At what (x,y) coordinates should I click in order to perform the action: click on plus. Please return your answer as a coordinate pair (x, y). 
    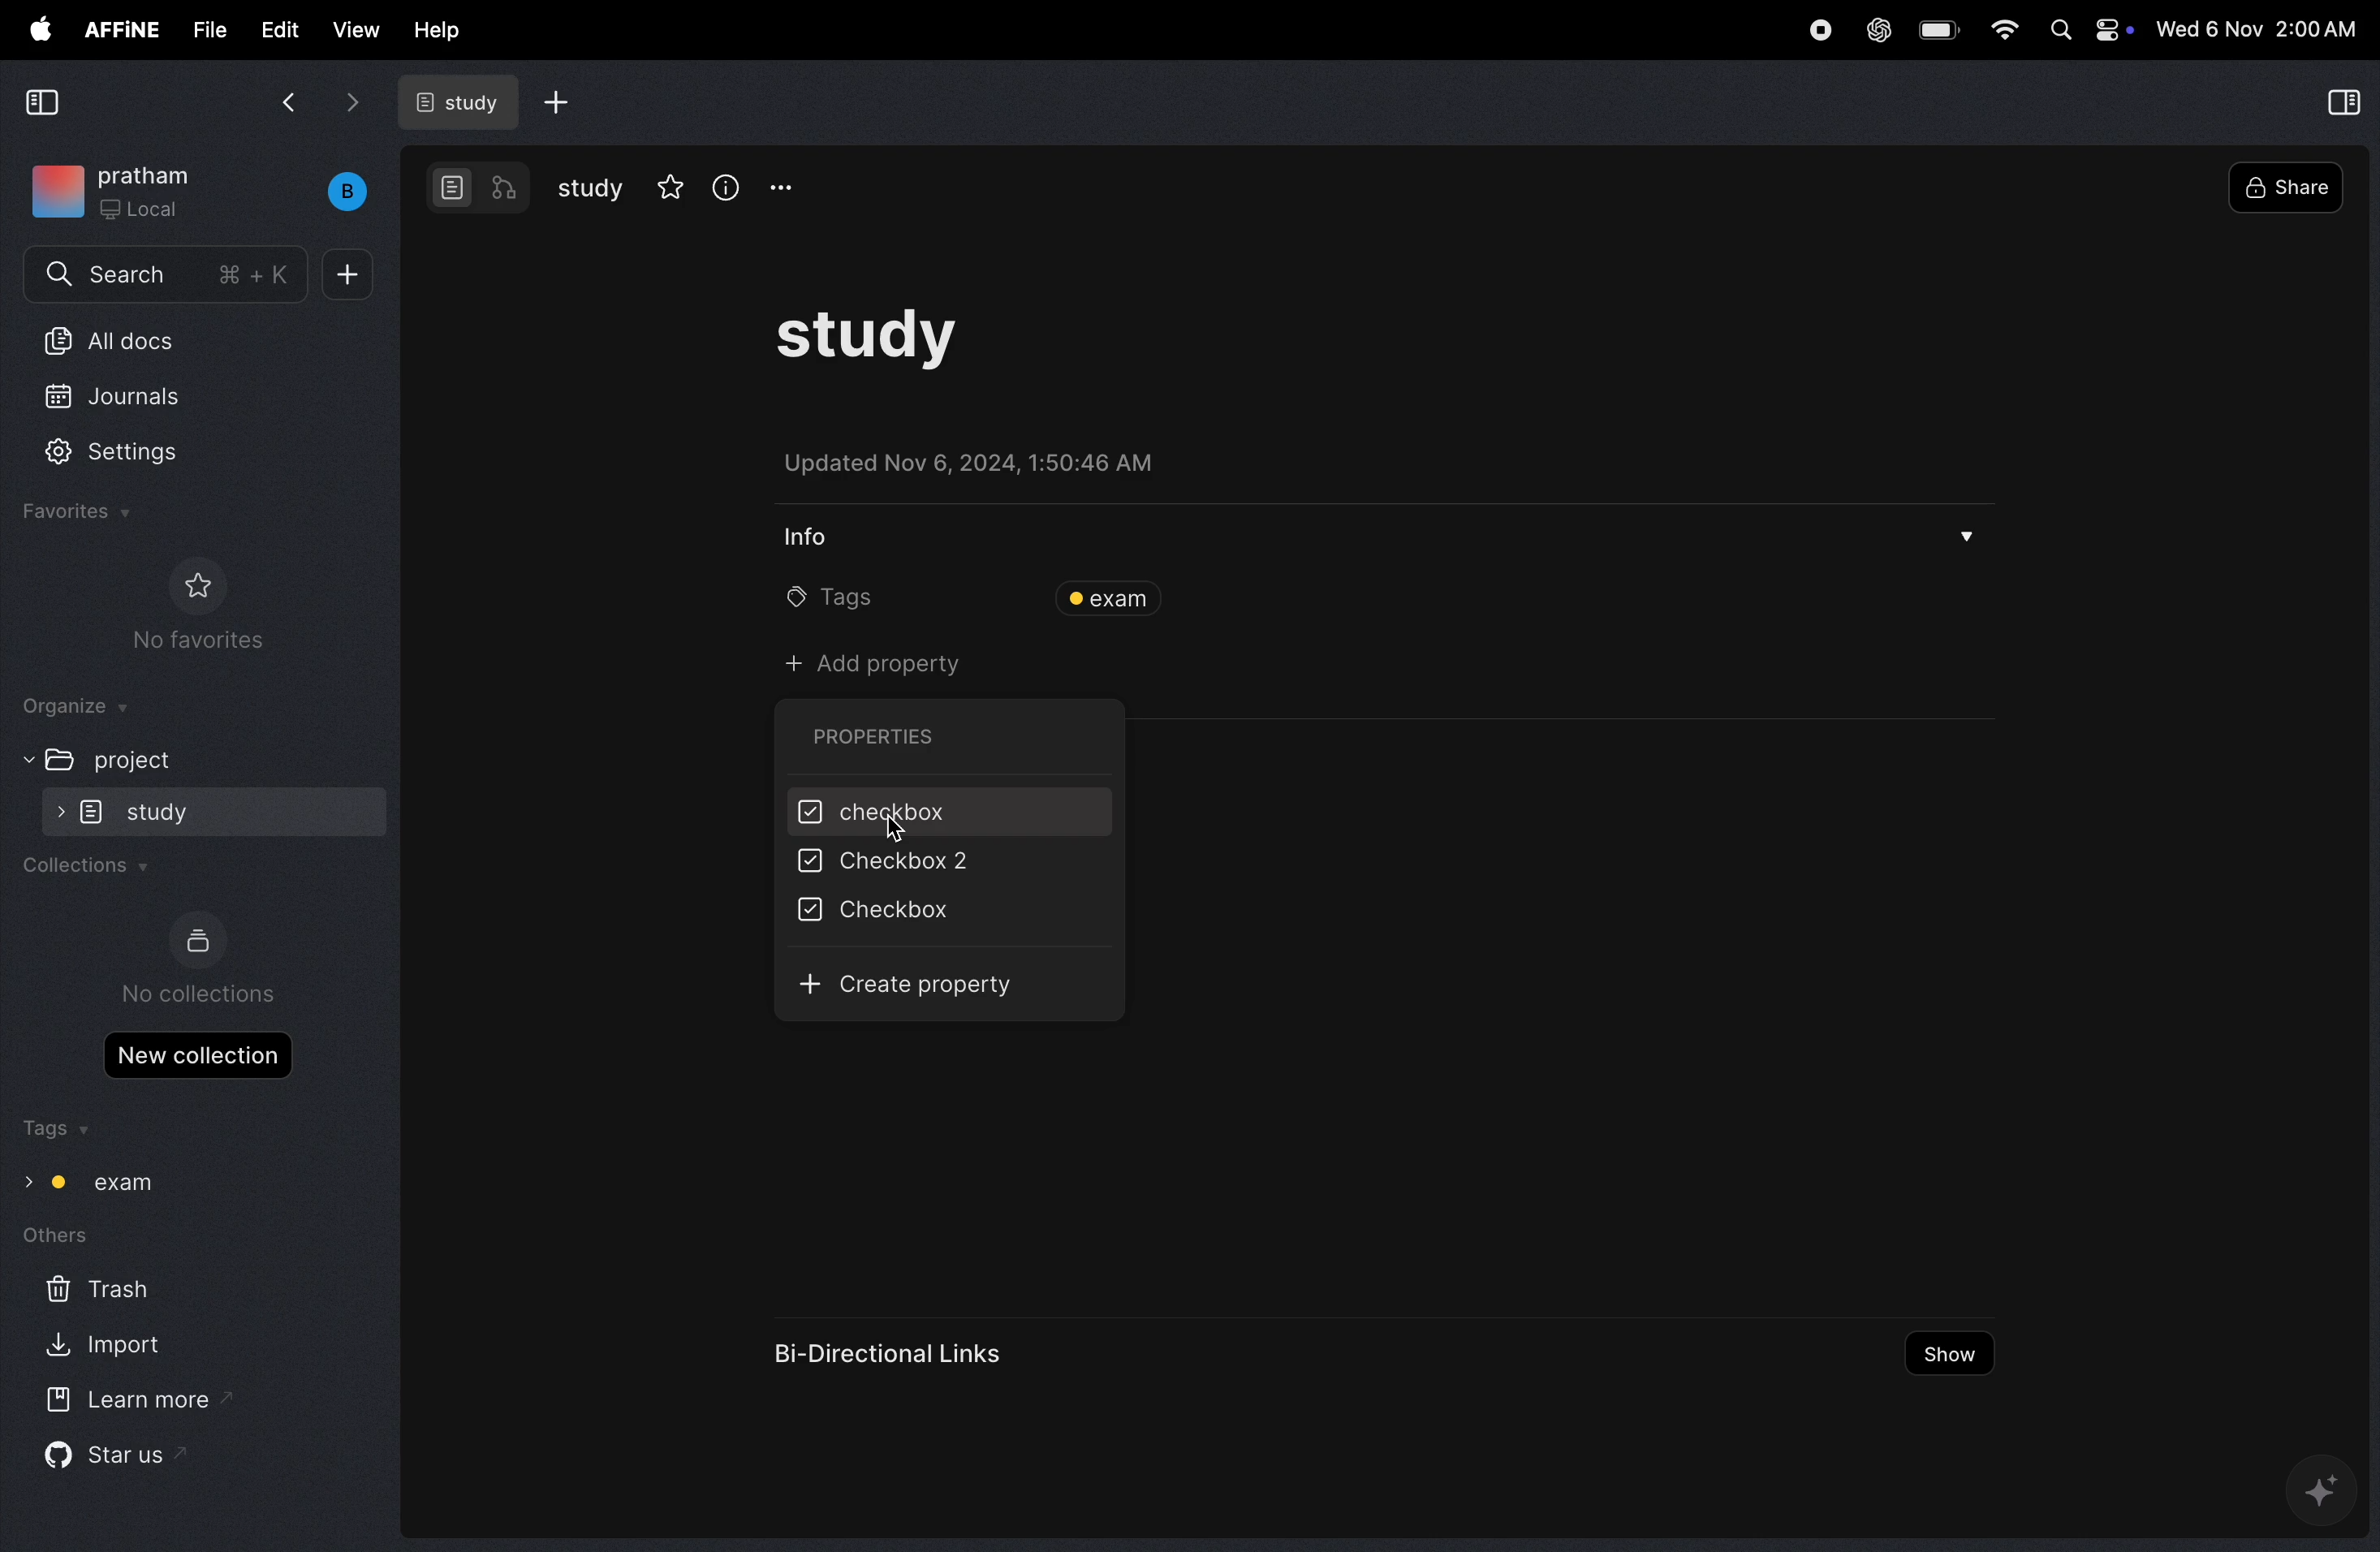
    Looking at the image, I should click on (349, 273).